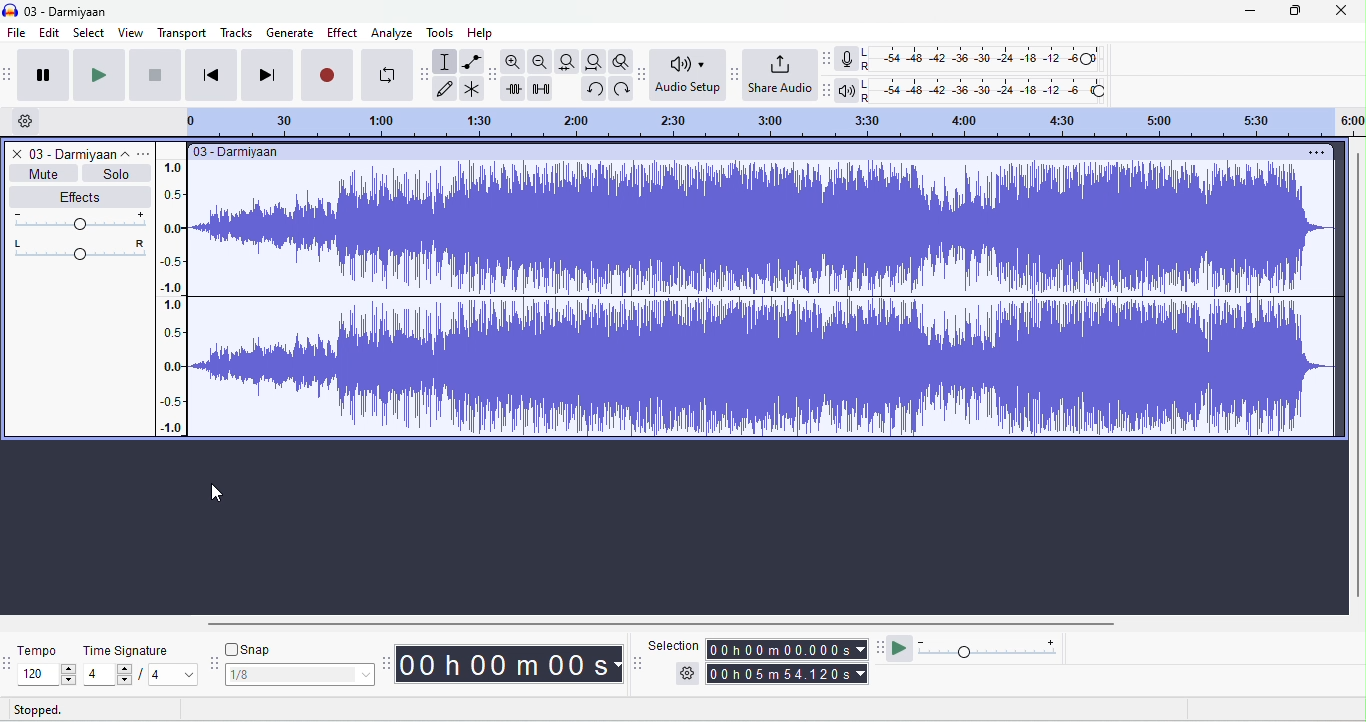  Describe the element at coordinates (394, 32) in the screenshot. I see `analyze` at that location.